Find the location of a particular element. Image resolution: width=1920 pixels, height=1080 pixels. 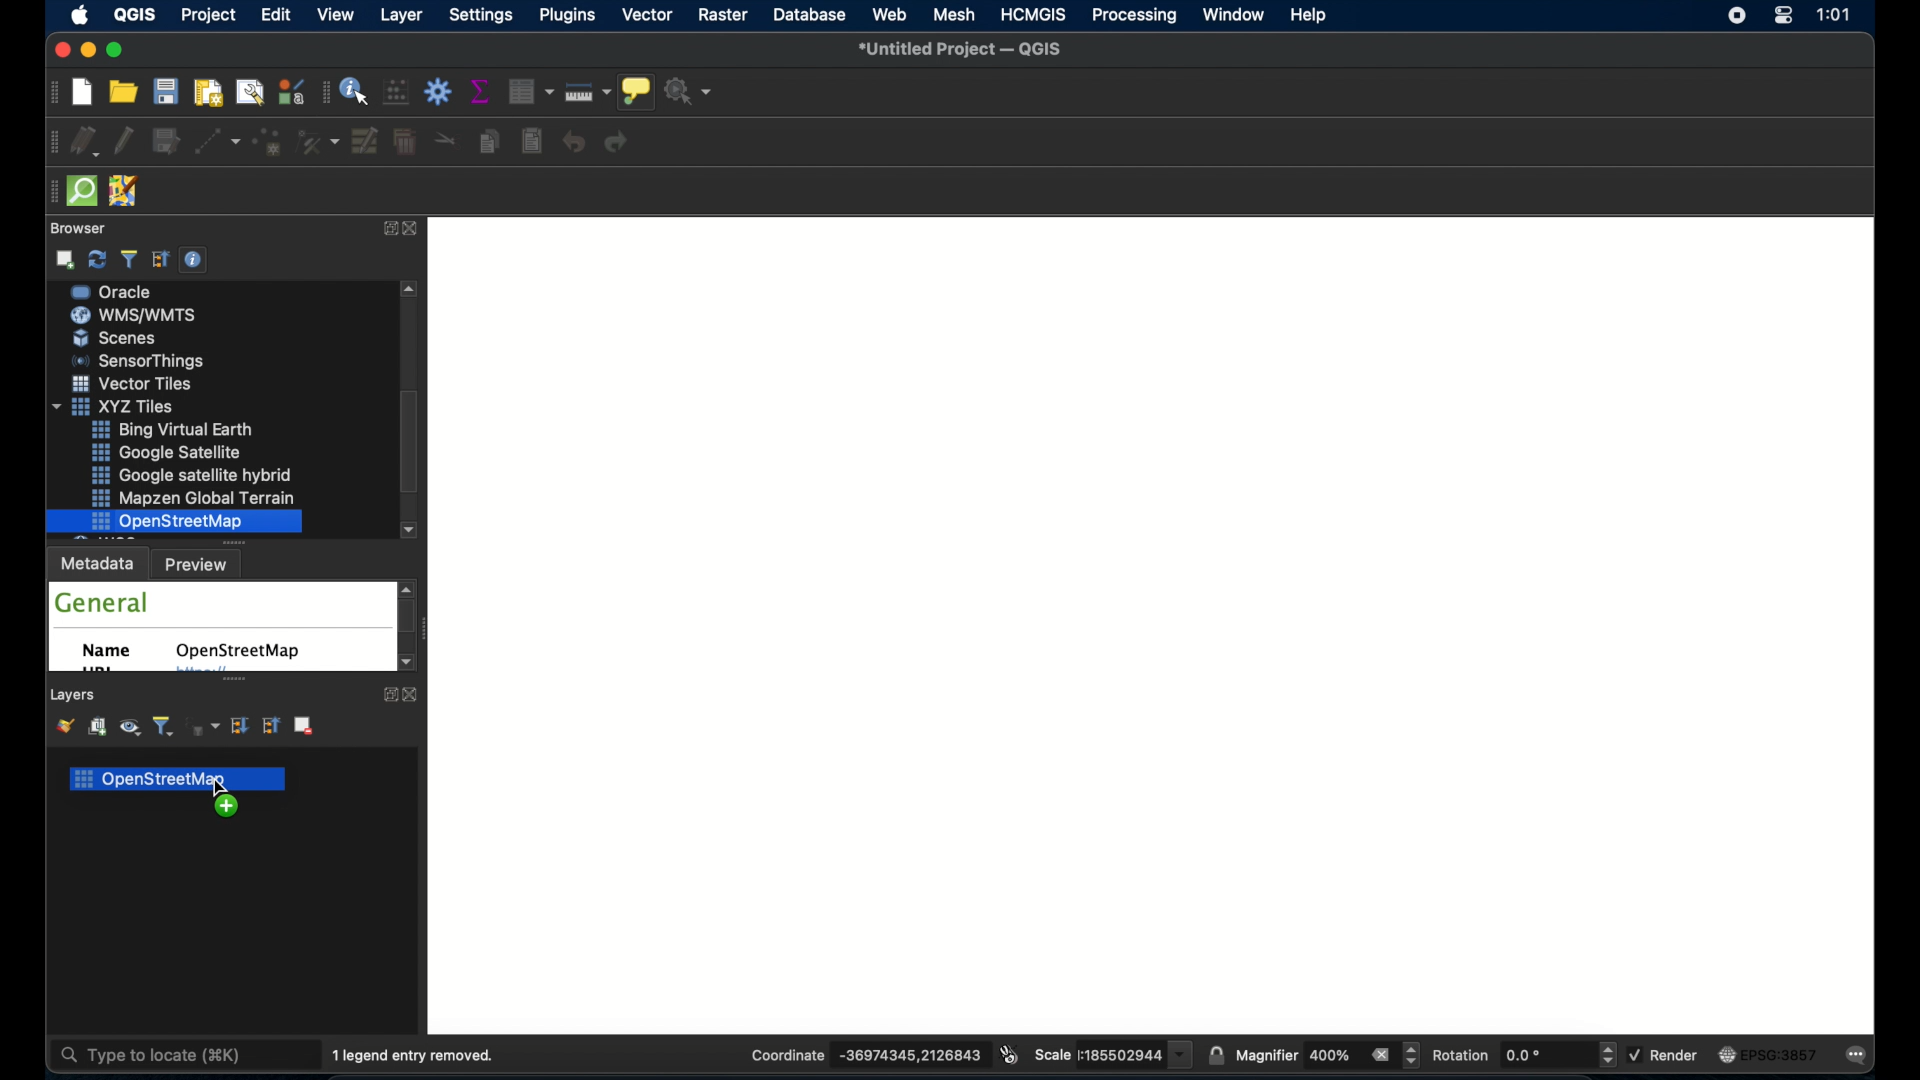

scroll up arrow is located at coordinates (409, 587).